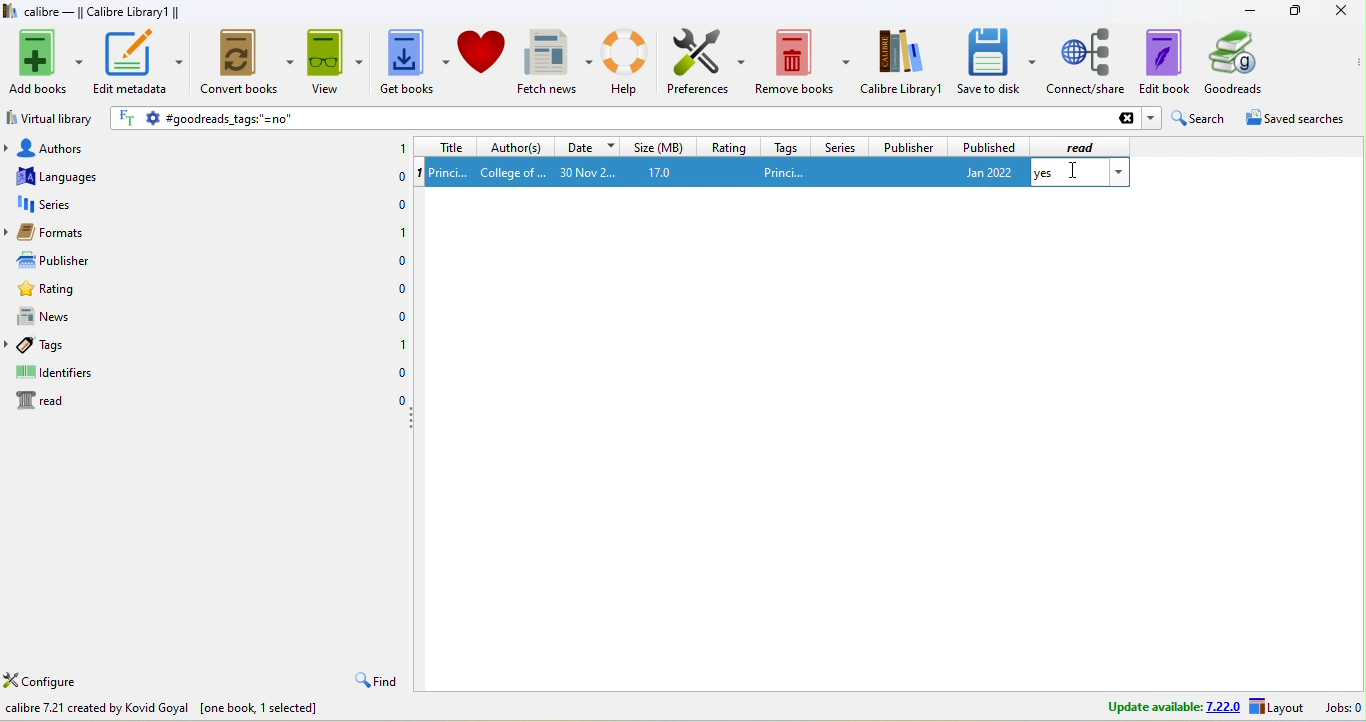  Describe the element at coordinates (1244, 62) in the screenshot. I see `goodreads` at that location.